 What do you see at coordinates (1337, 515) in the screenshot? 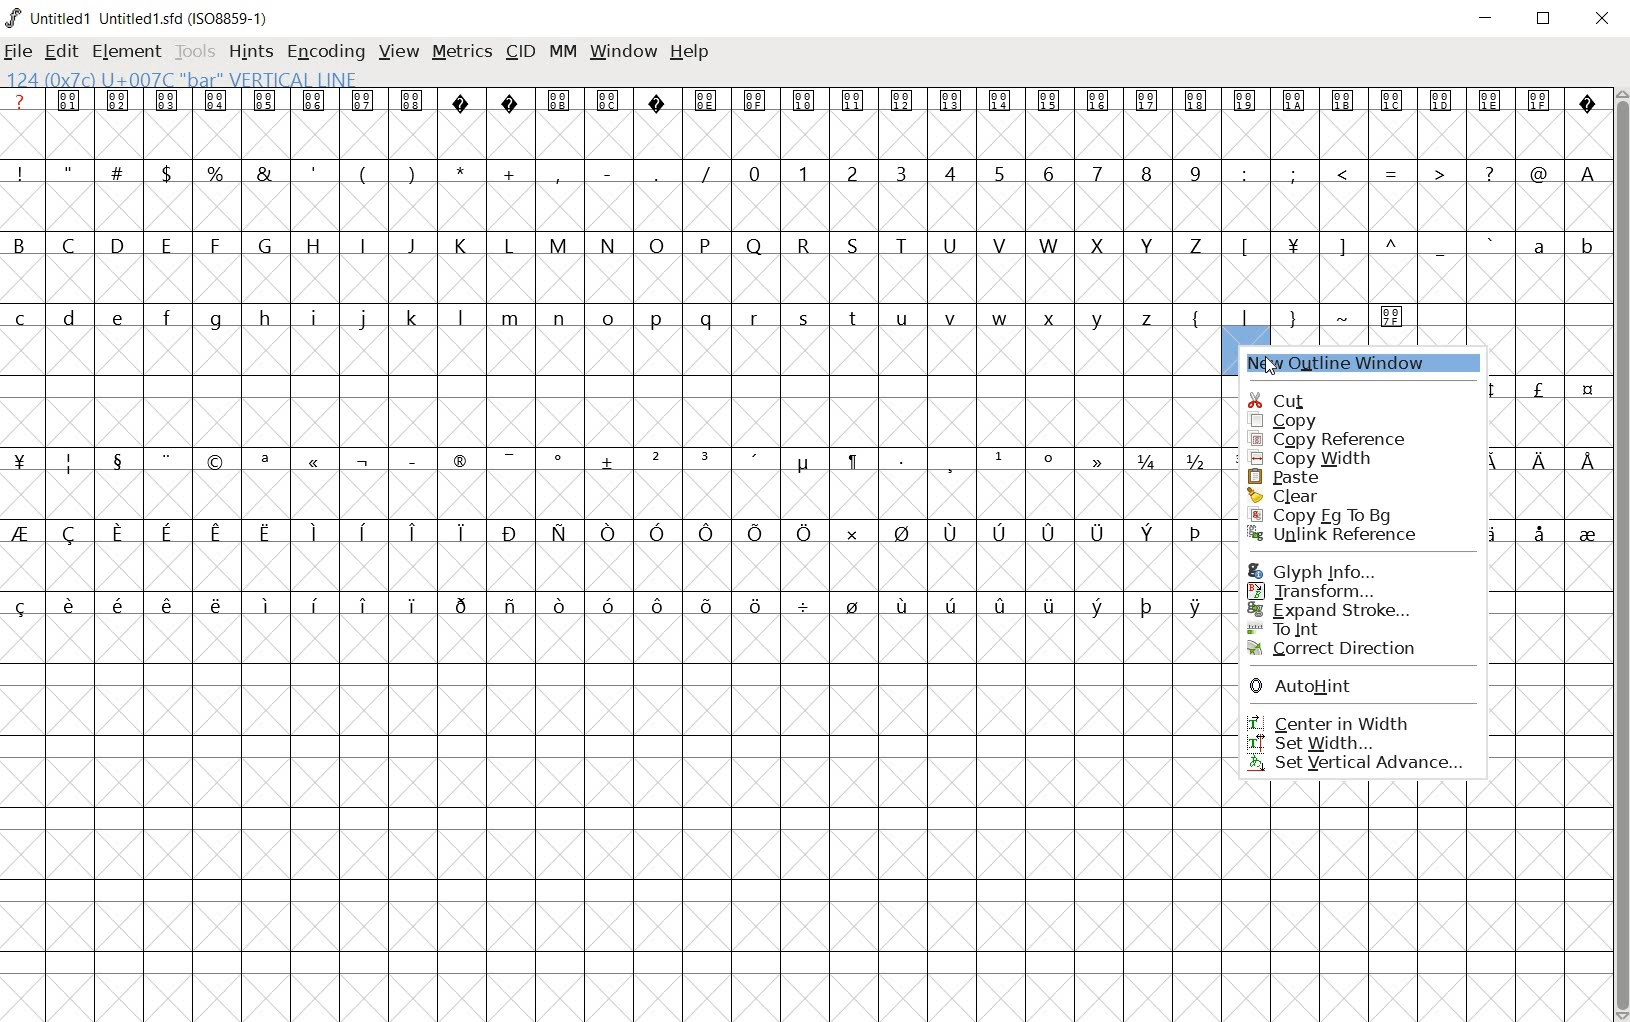
I see `Copy Fg to Bg` at bounding box center [1337, 515].